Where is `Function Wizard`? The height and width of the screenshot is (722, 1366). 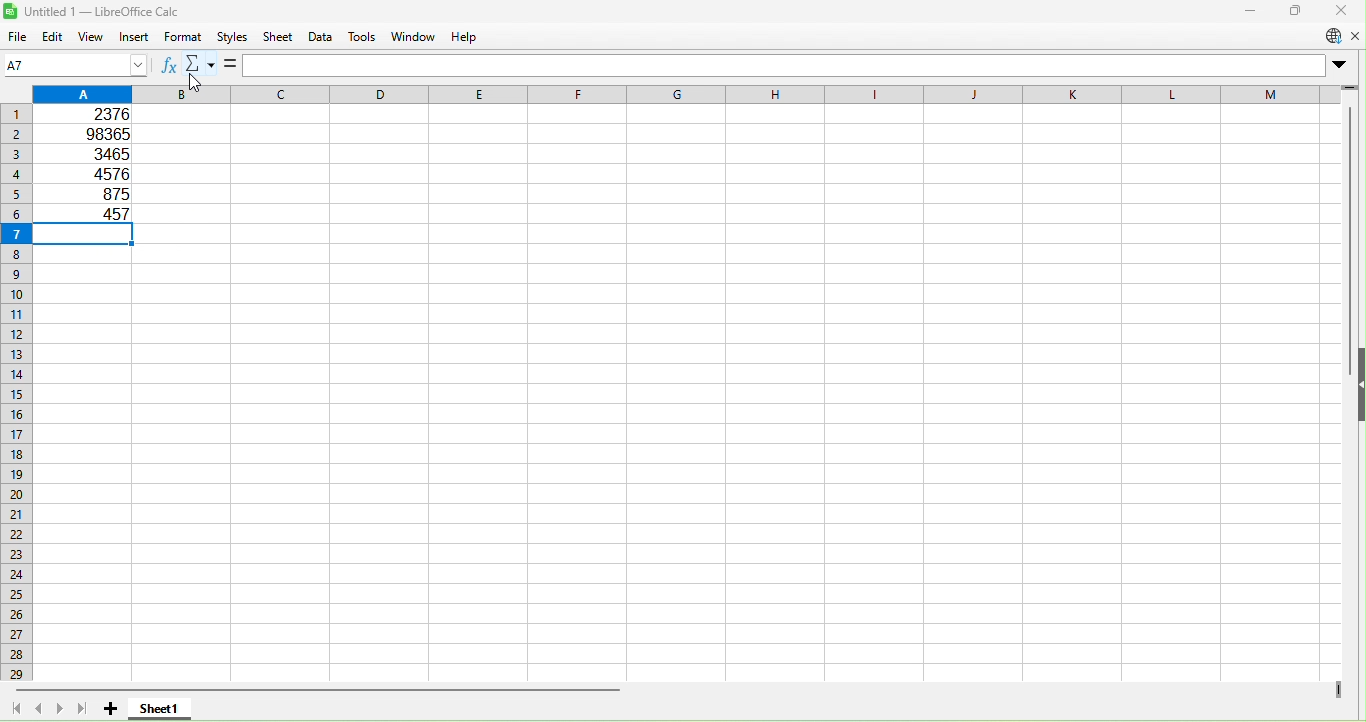 Function Wizard is located at coordinates (170, 63).